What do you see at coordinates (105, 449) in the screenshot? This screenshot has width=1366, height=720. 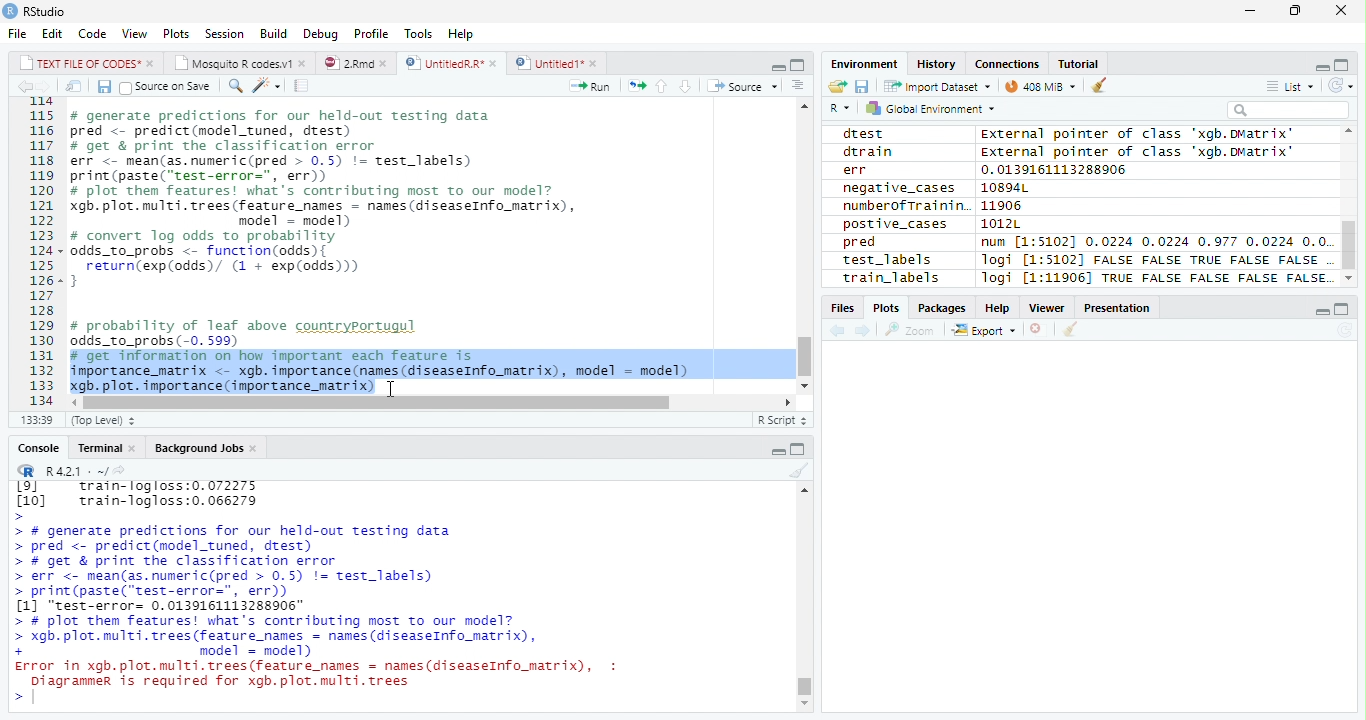 I see `Terminal` at bounding box center [105, 449].